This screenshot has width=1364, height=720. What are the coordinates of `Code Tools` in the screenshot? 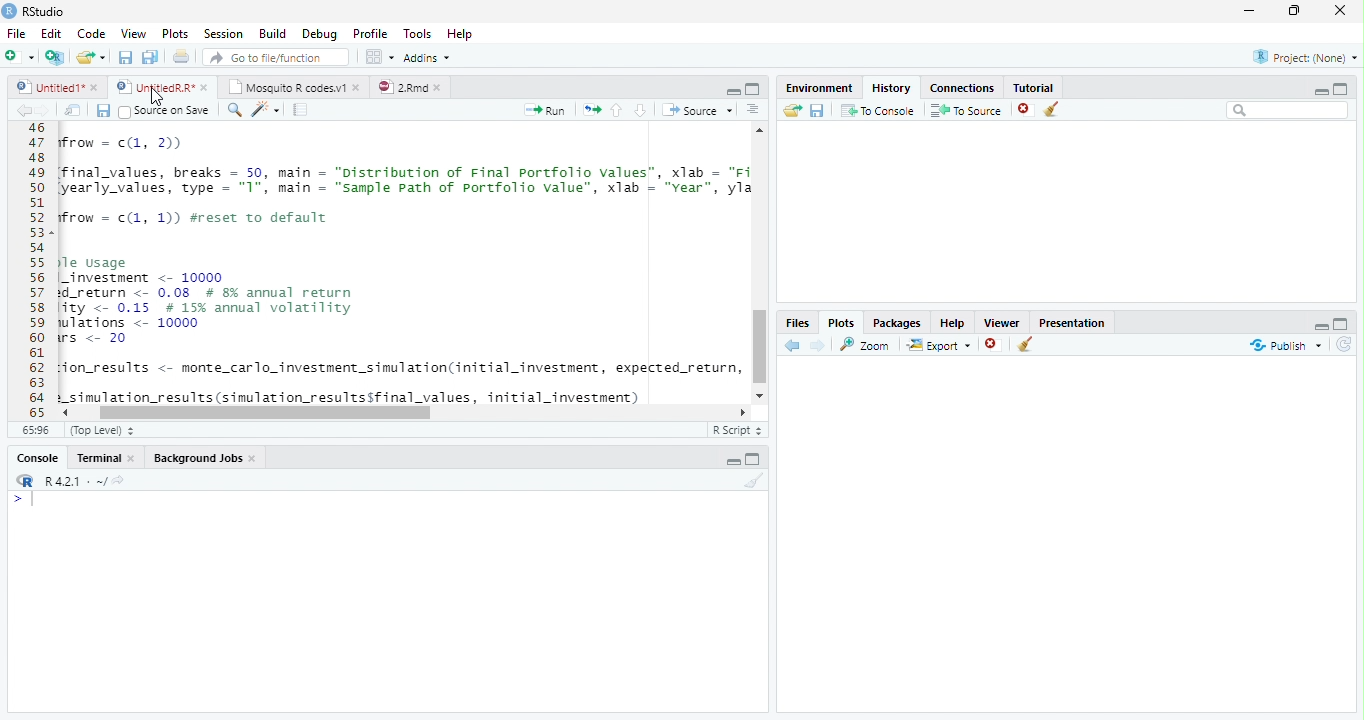 It's located at (266, 110).